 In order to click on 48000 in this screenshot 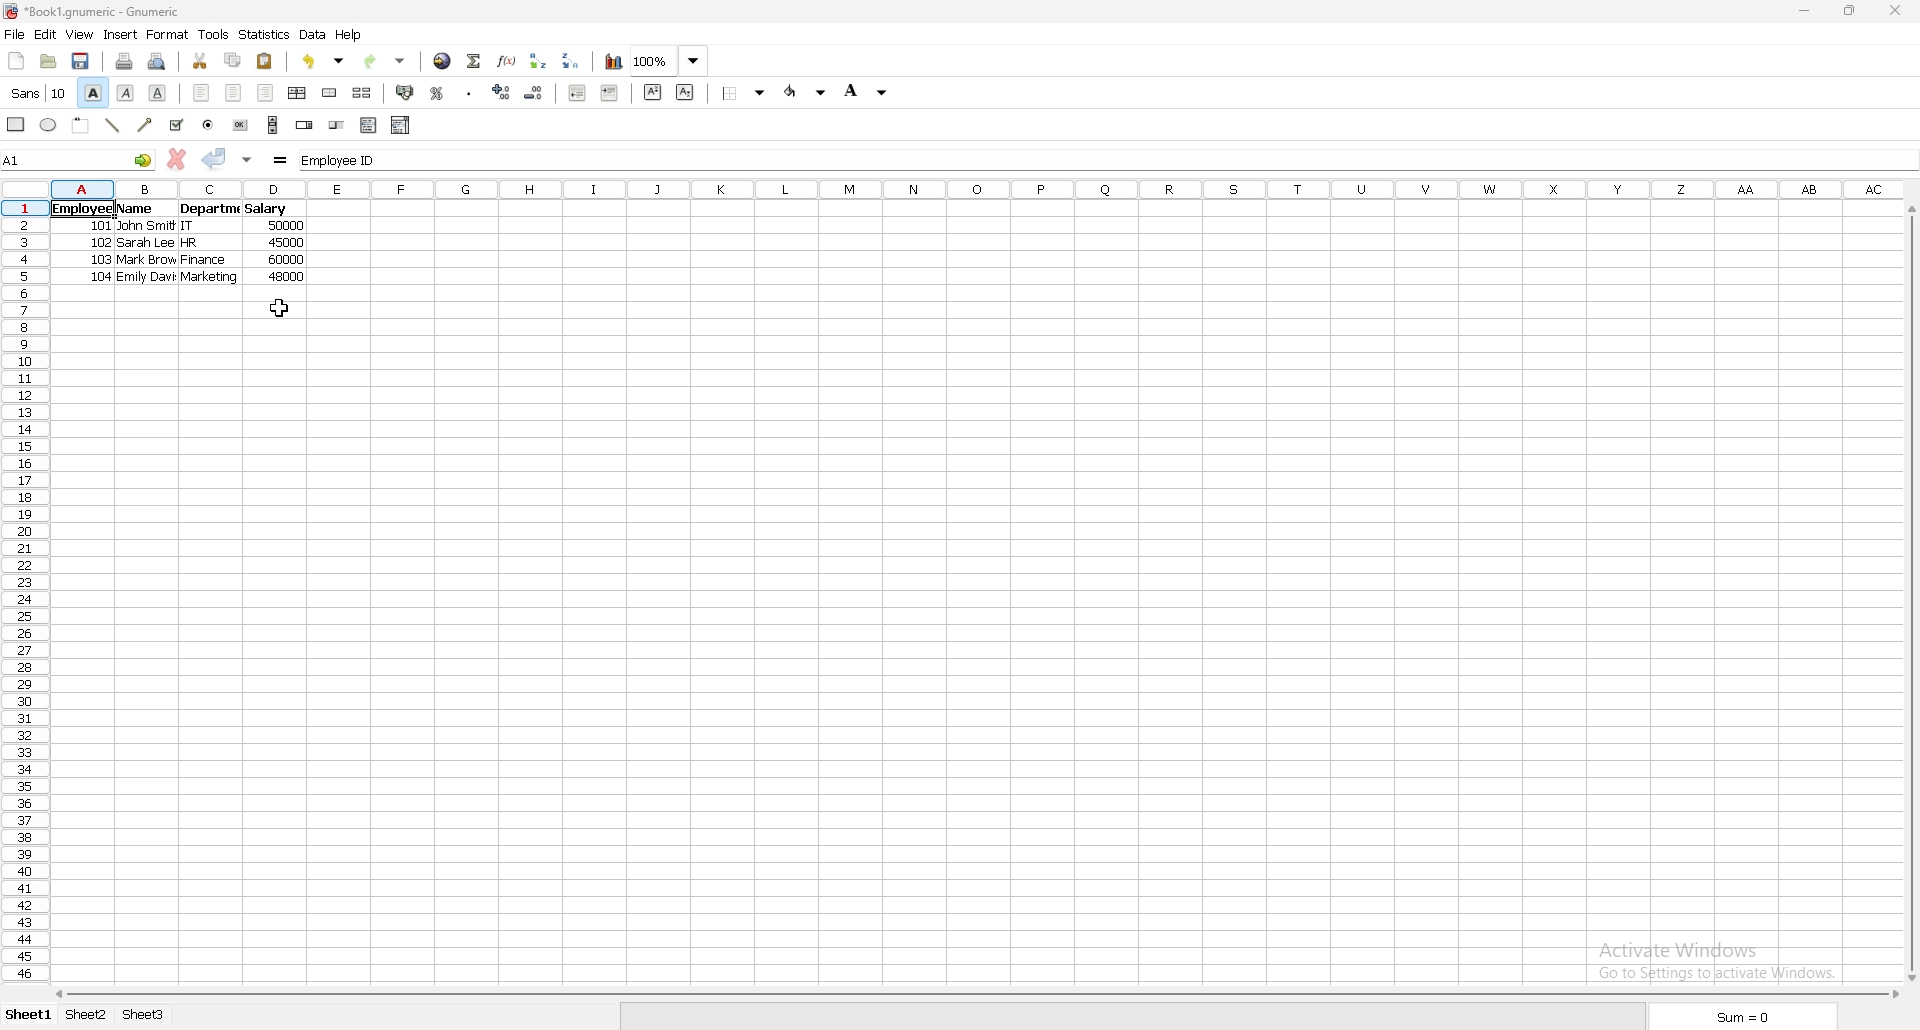, I will do `click(287, 277)`.